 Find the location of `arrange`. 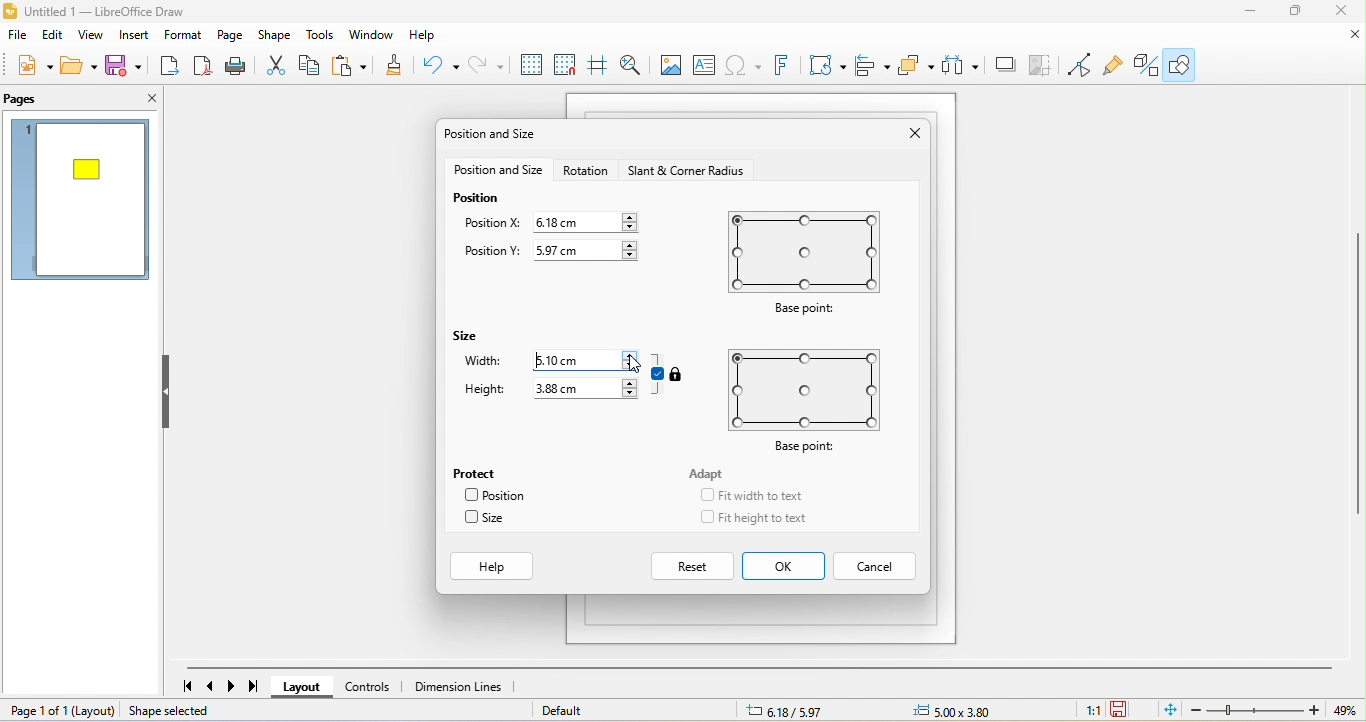

arrange is located at coordinates (920, 66).